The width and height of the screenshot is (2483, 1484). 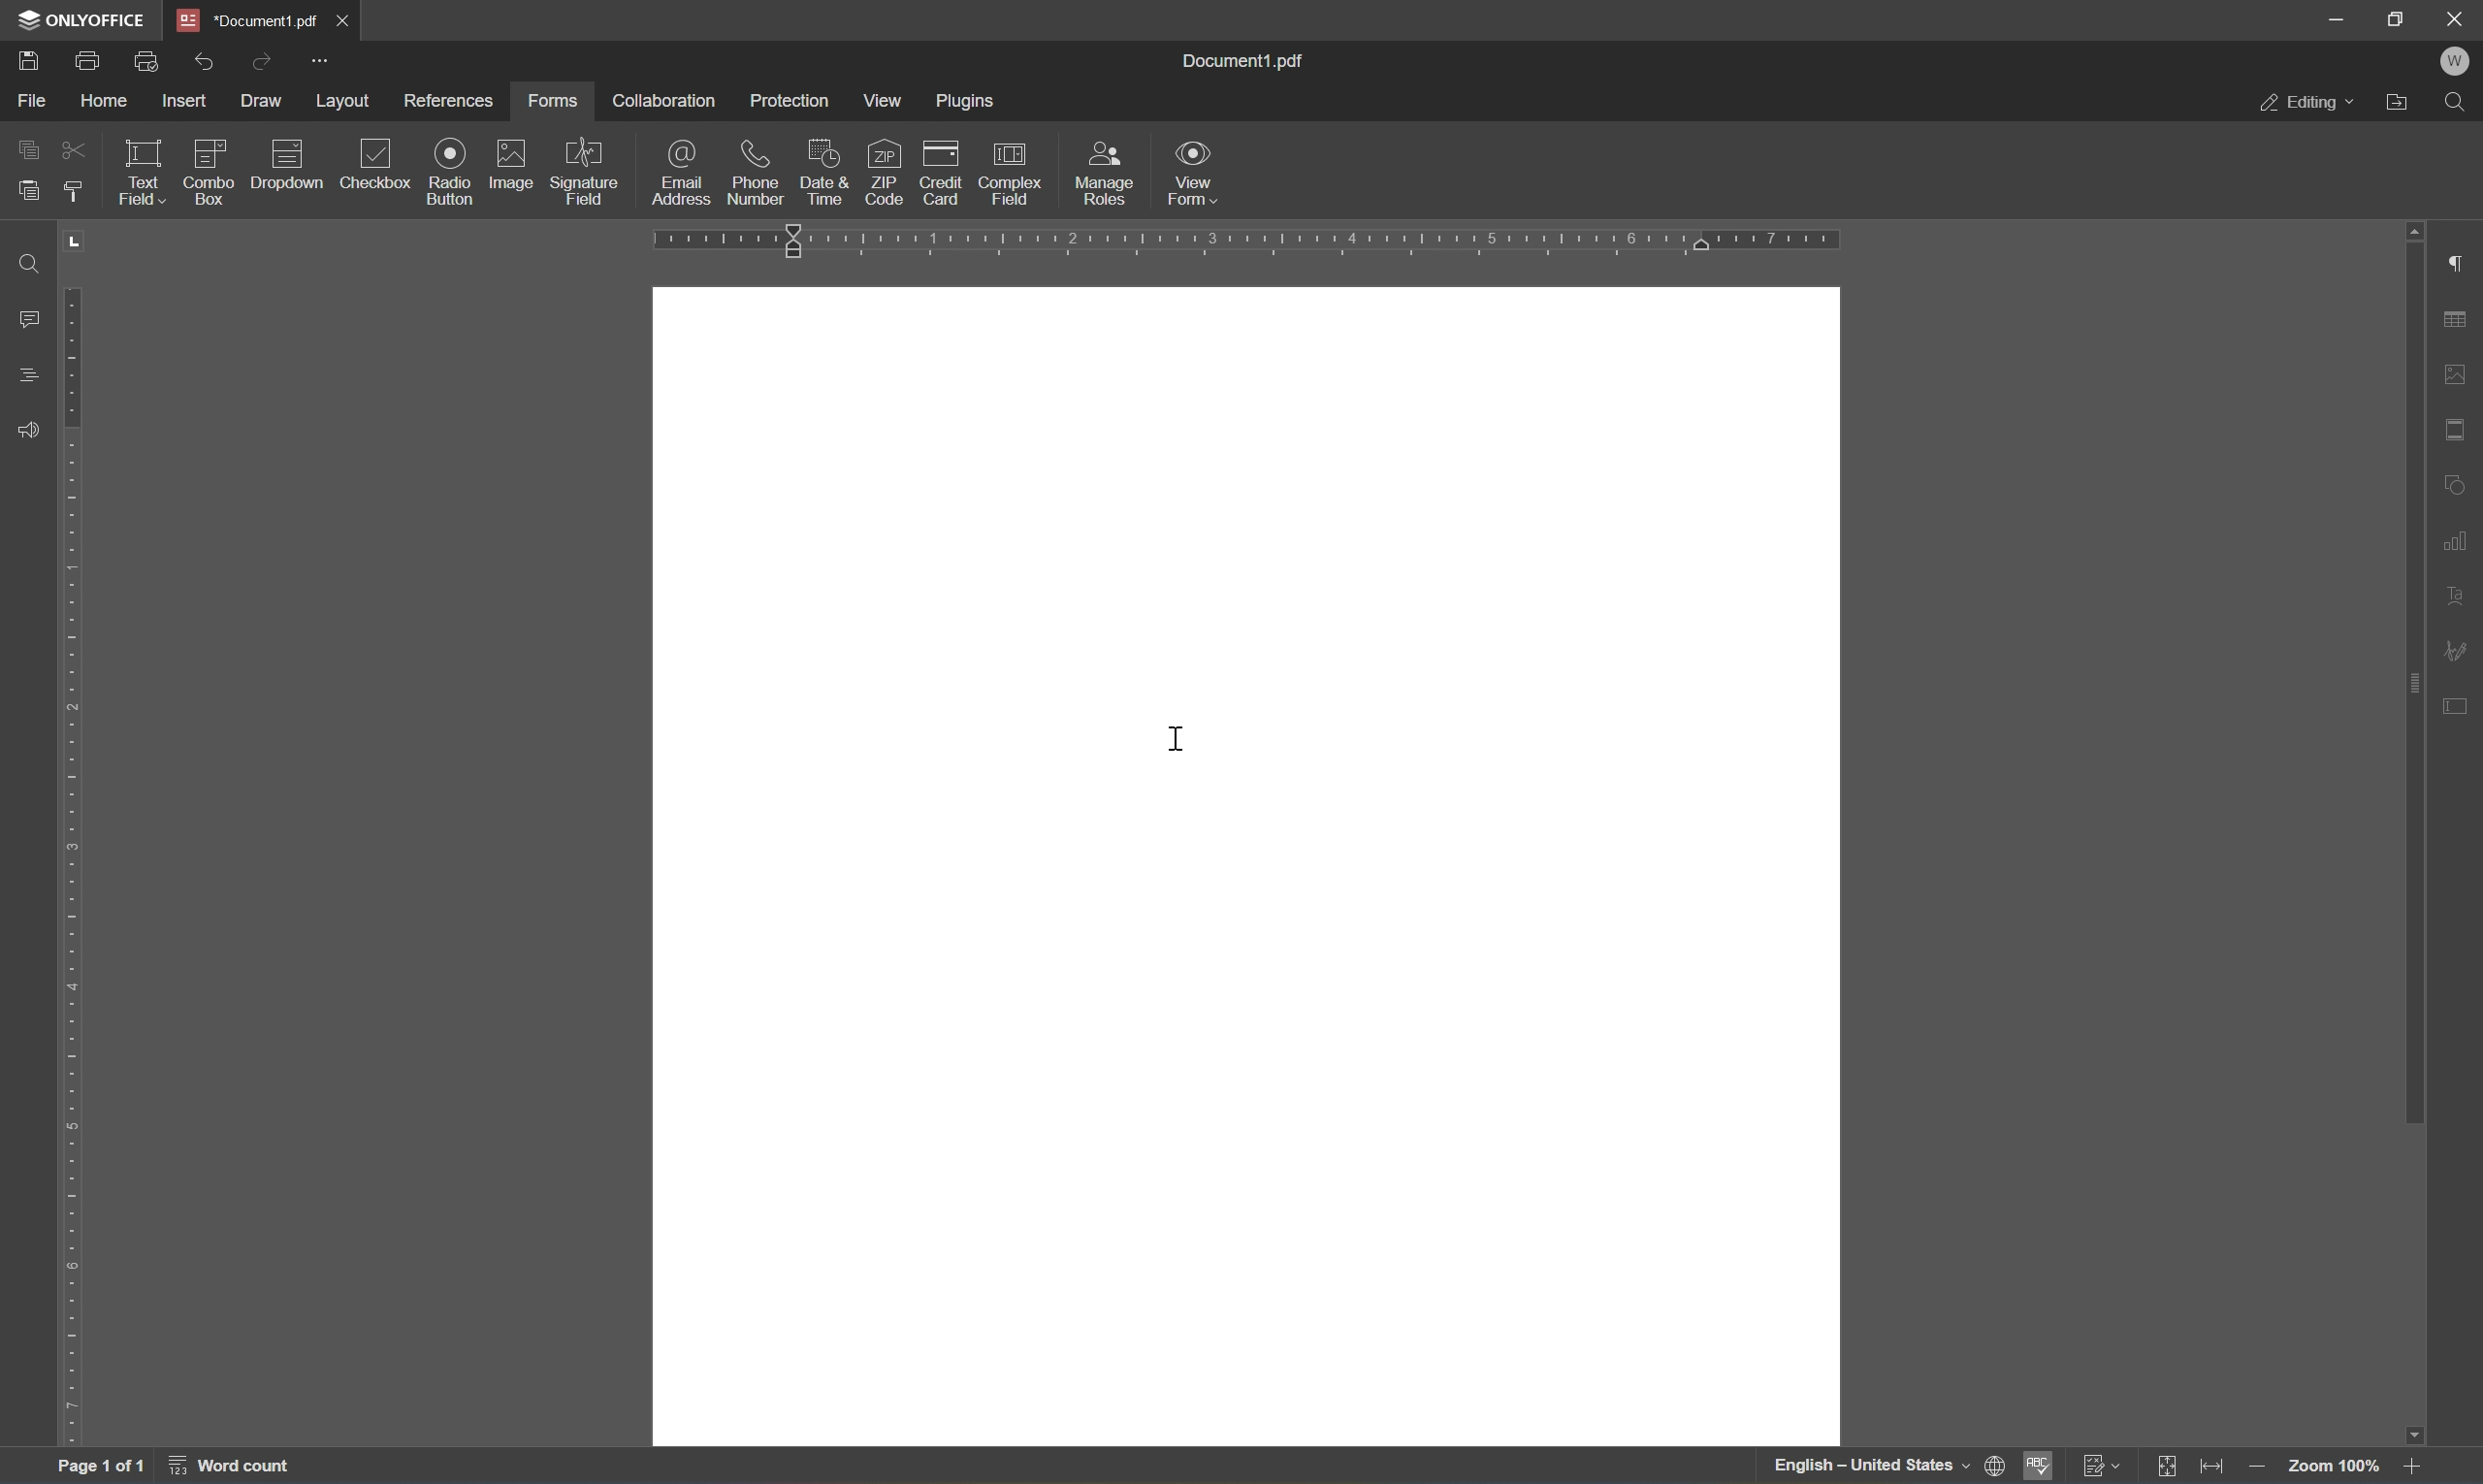 What do you see at coordinates (321, 60) in the screenshot?
I see `customize quick access toolbar` at bounding box center [321, 60].